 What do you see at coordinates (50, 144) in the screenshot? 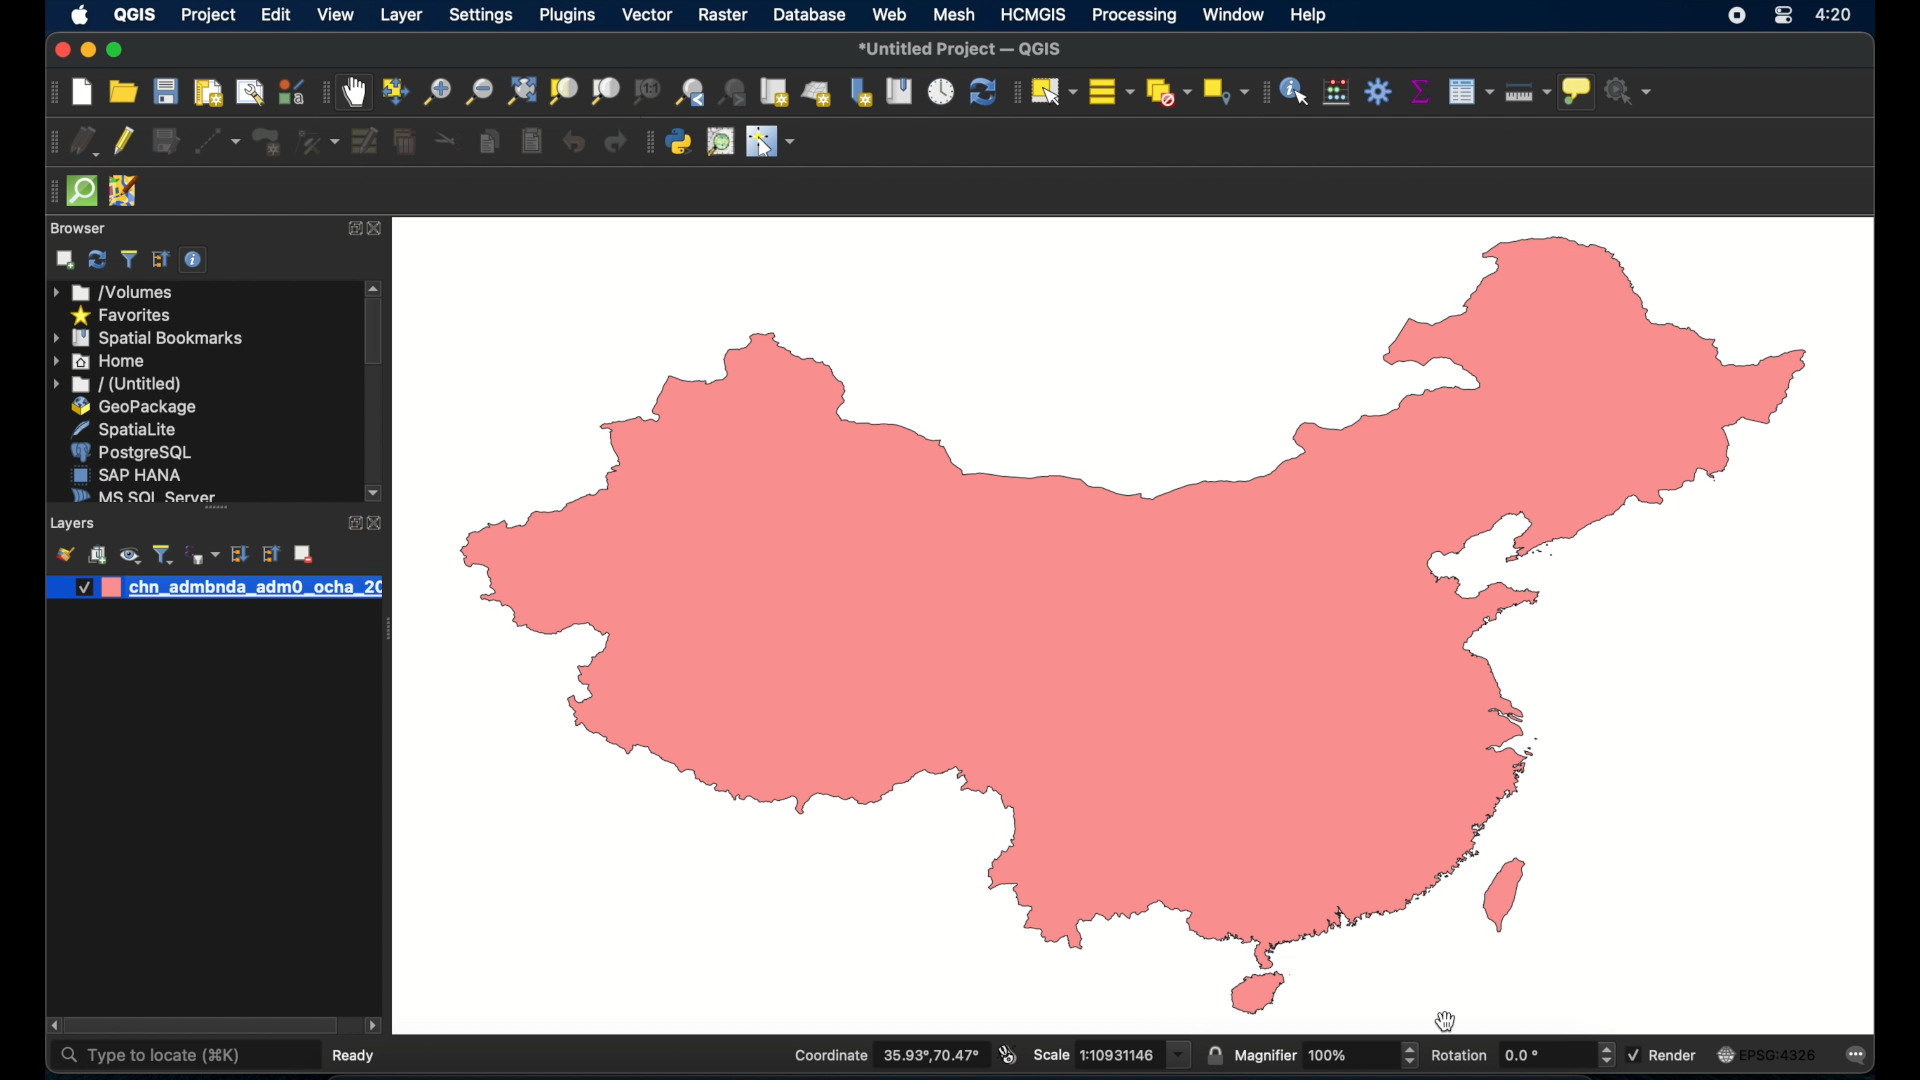
I see `digitizing toolbar` at bounding box center [50, 144].